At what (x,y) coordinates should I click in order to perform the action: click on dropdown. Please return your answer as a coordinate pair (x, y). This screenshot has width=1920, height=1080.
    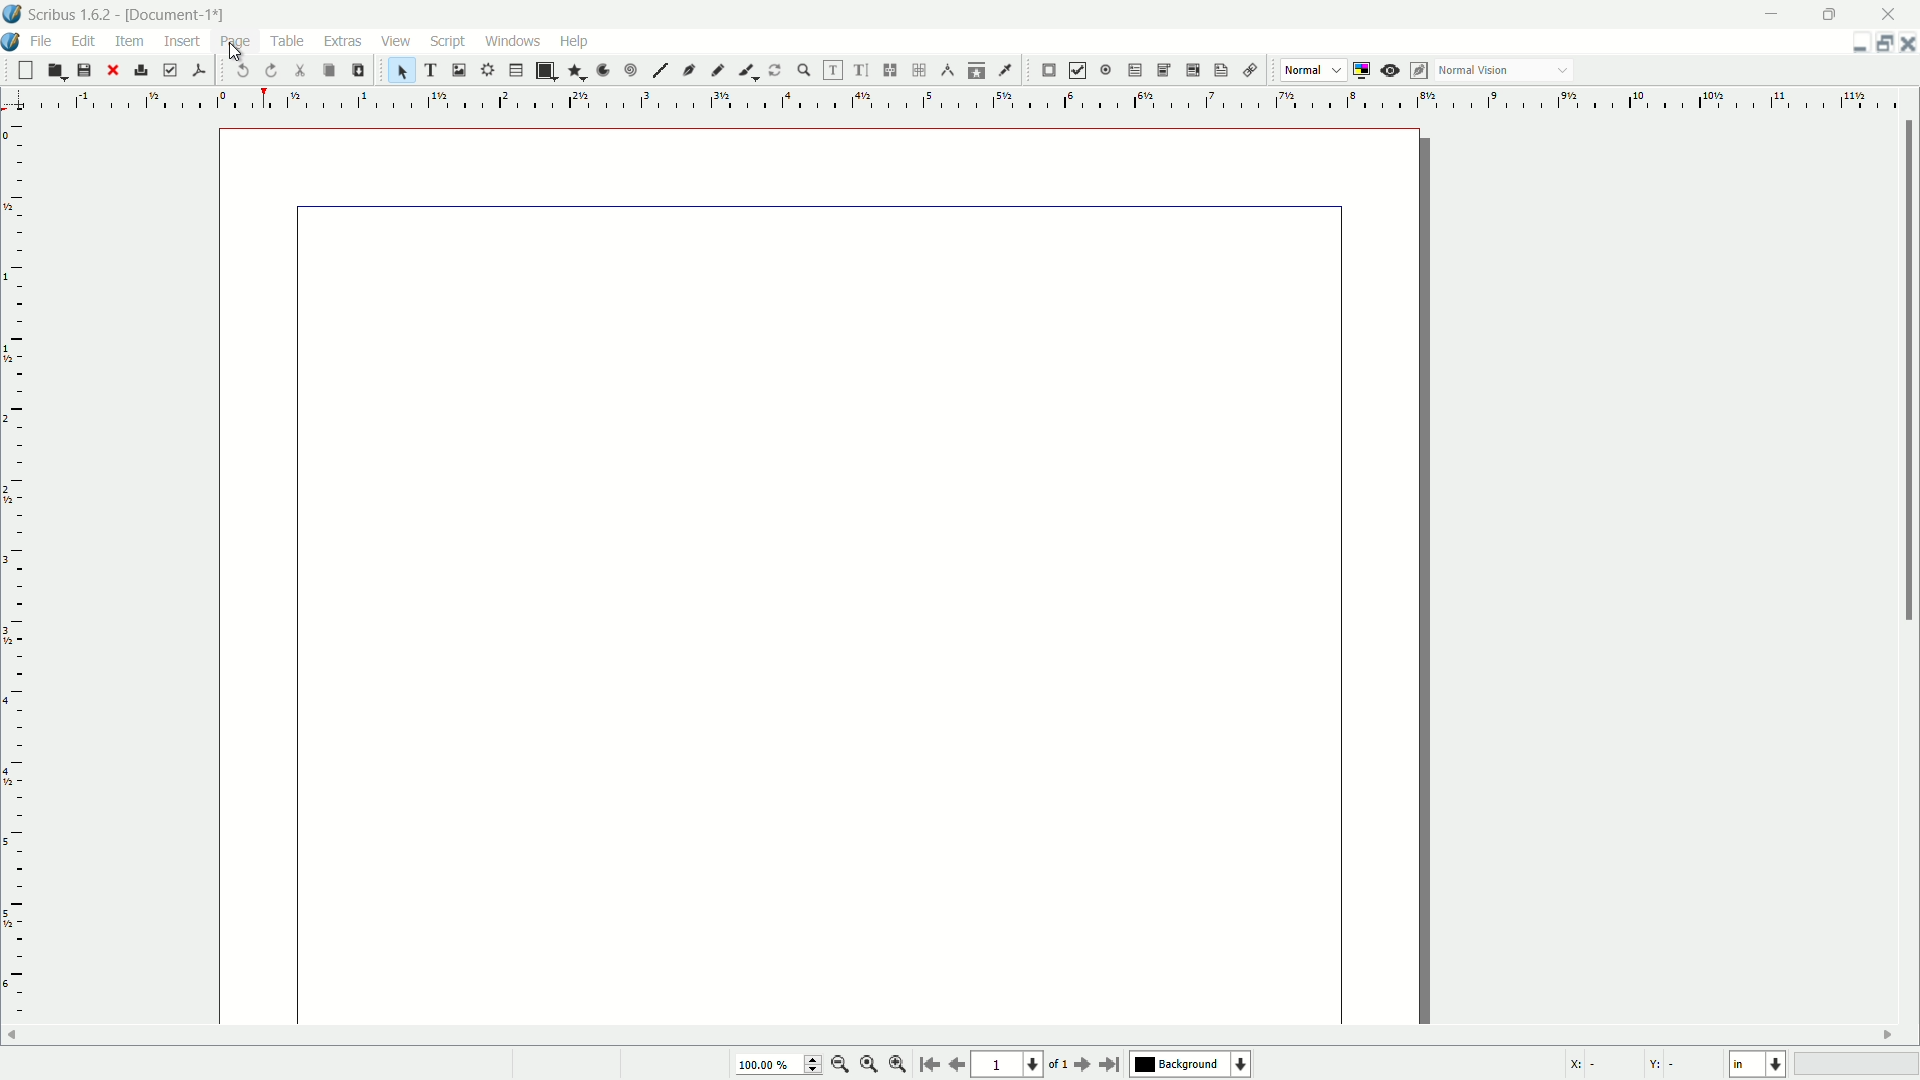
    Looking at the image, I should click on (1563, 72).